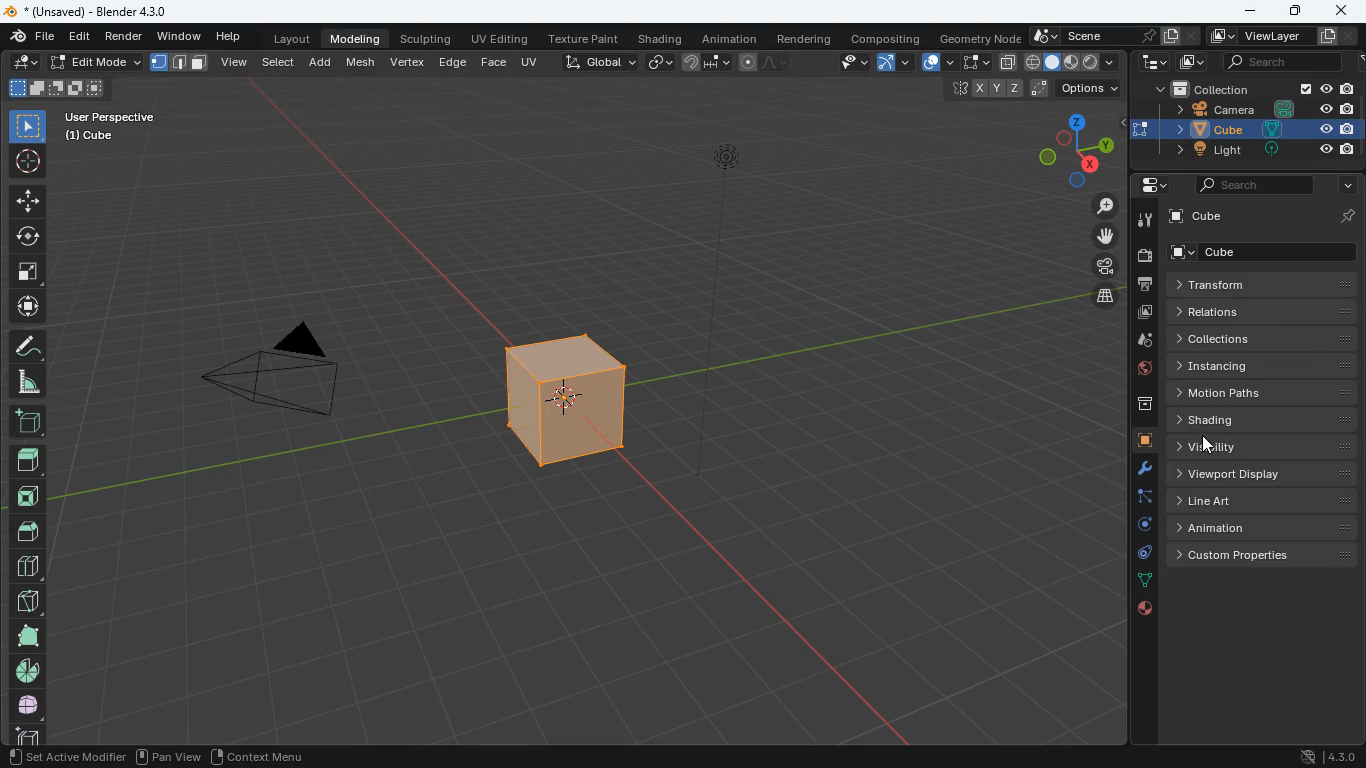  Describe the element at coordinates (976, 38) in the screenshot. I see `geometry node` at that location.